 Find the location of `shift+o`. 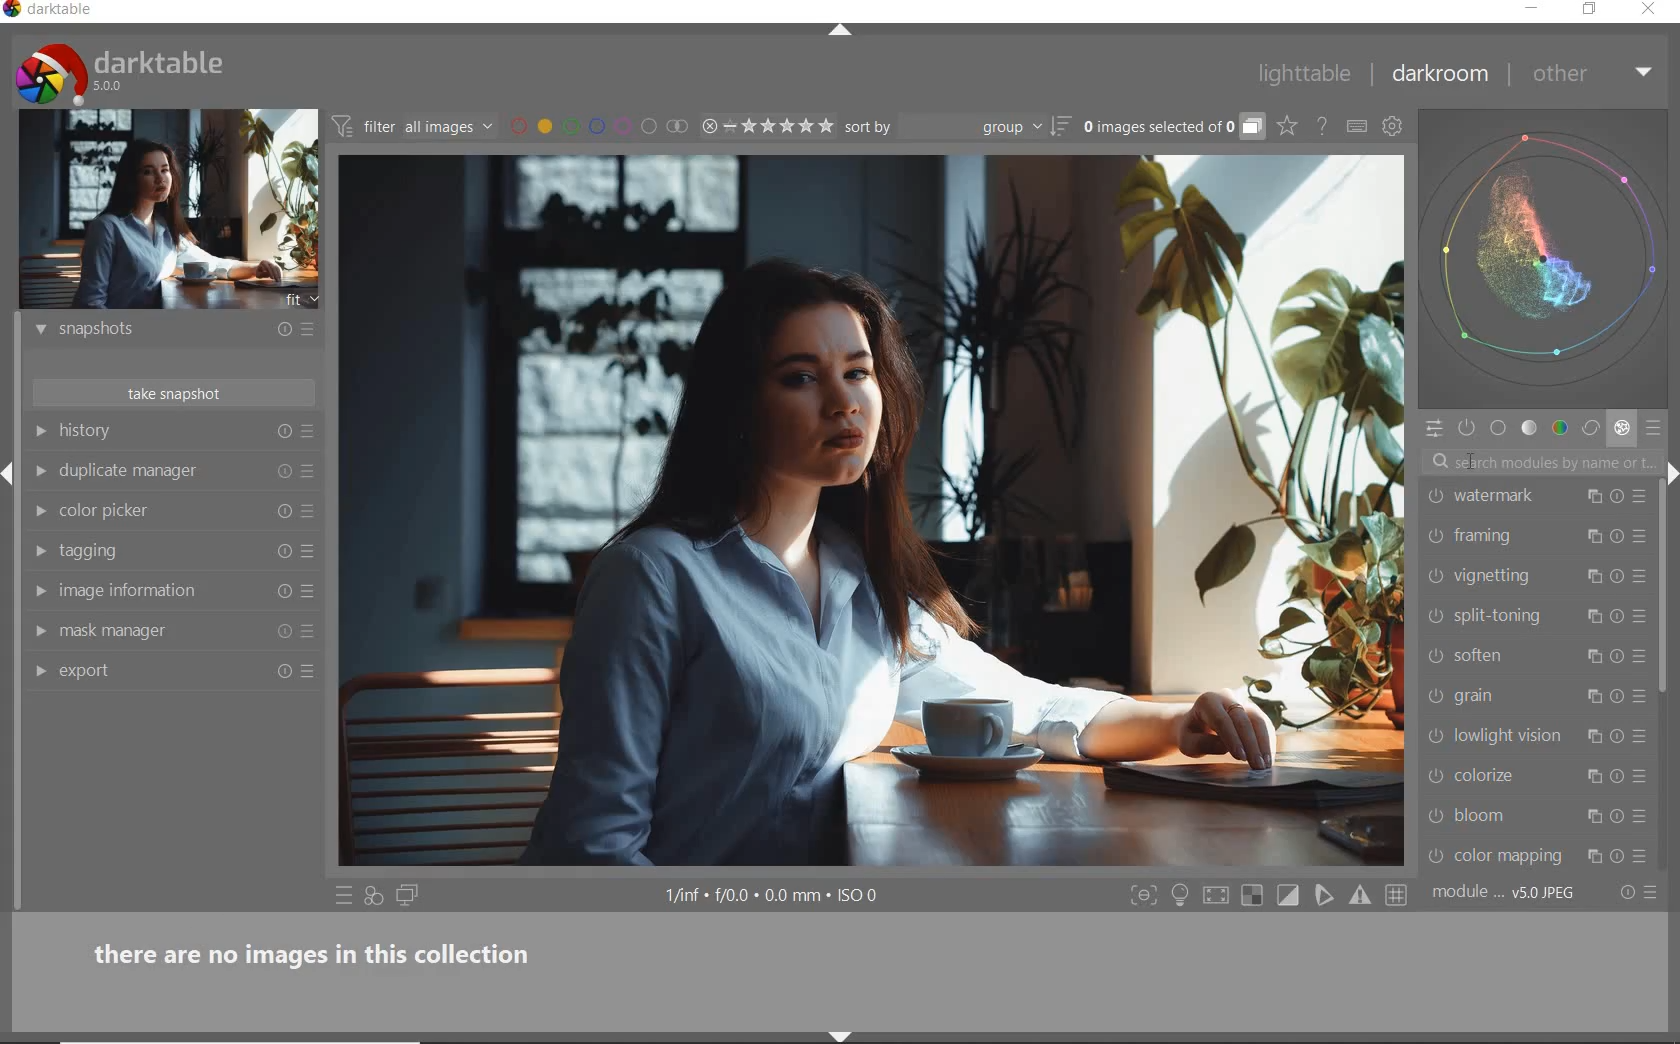

shift+o is located at coordinates (1251, 897).